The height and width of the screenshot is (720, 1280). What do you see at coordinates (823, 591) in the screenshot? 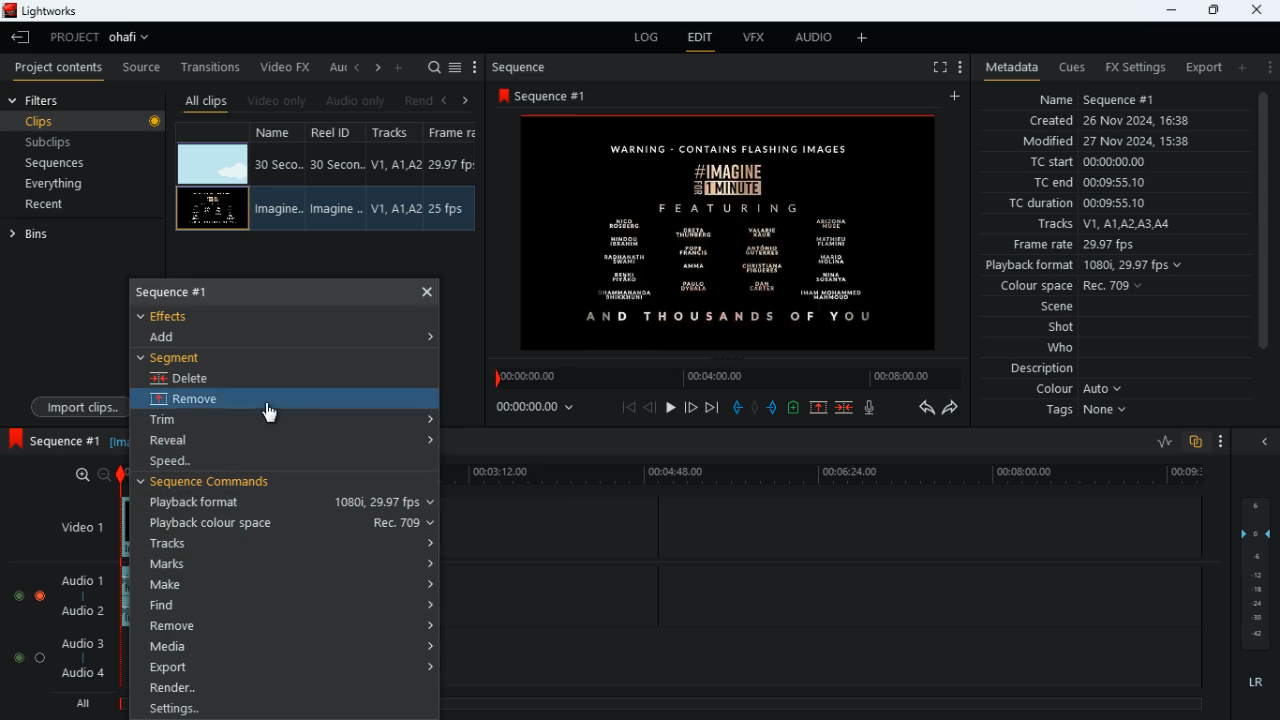
I see `timeline tracks` at bounding box center [823, 591].